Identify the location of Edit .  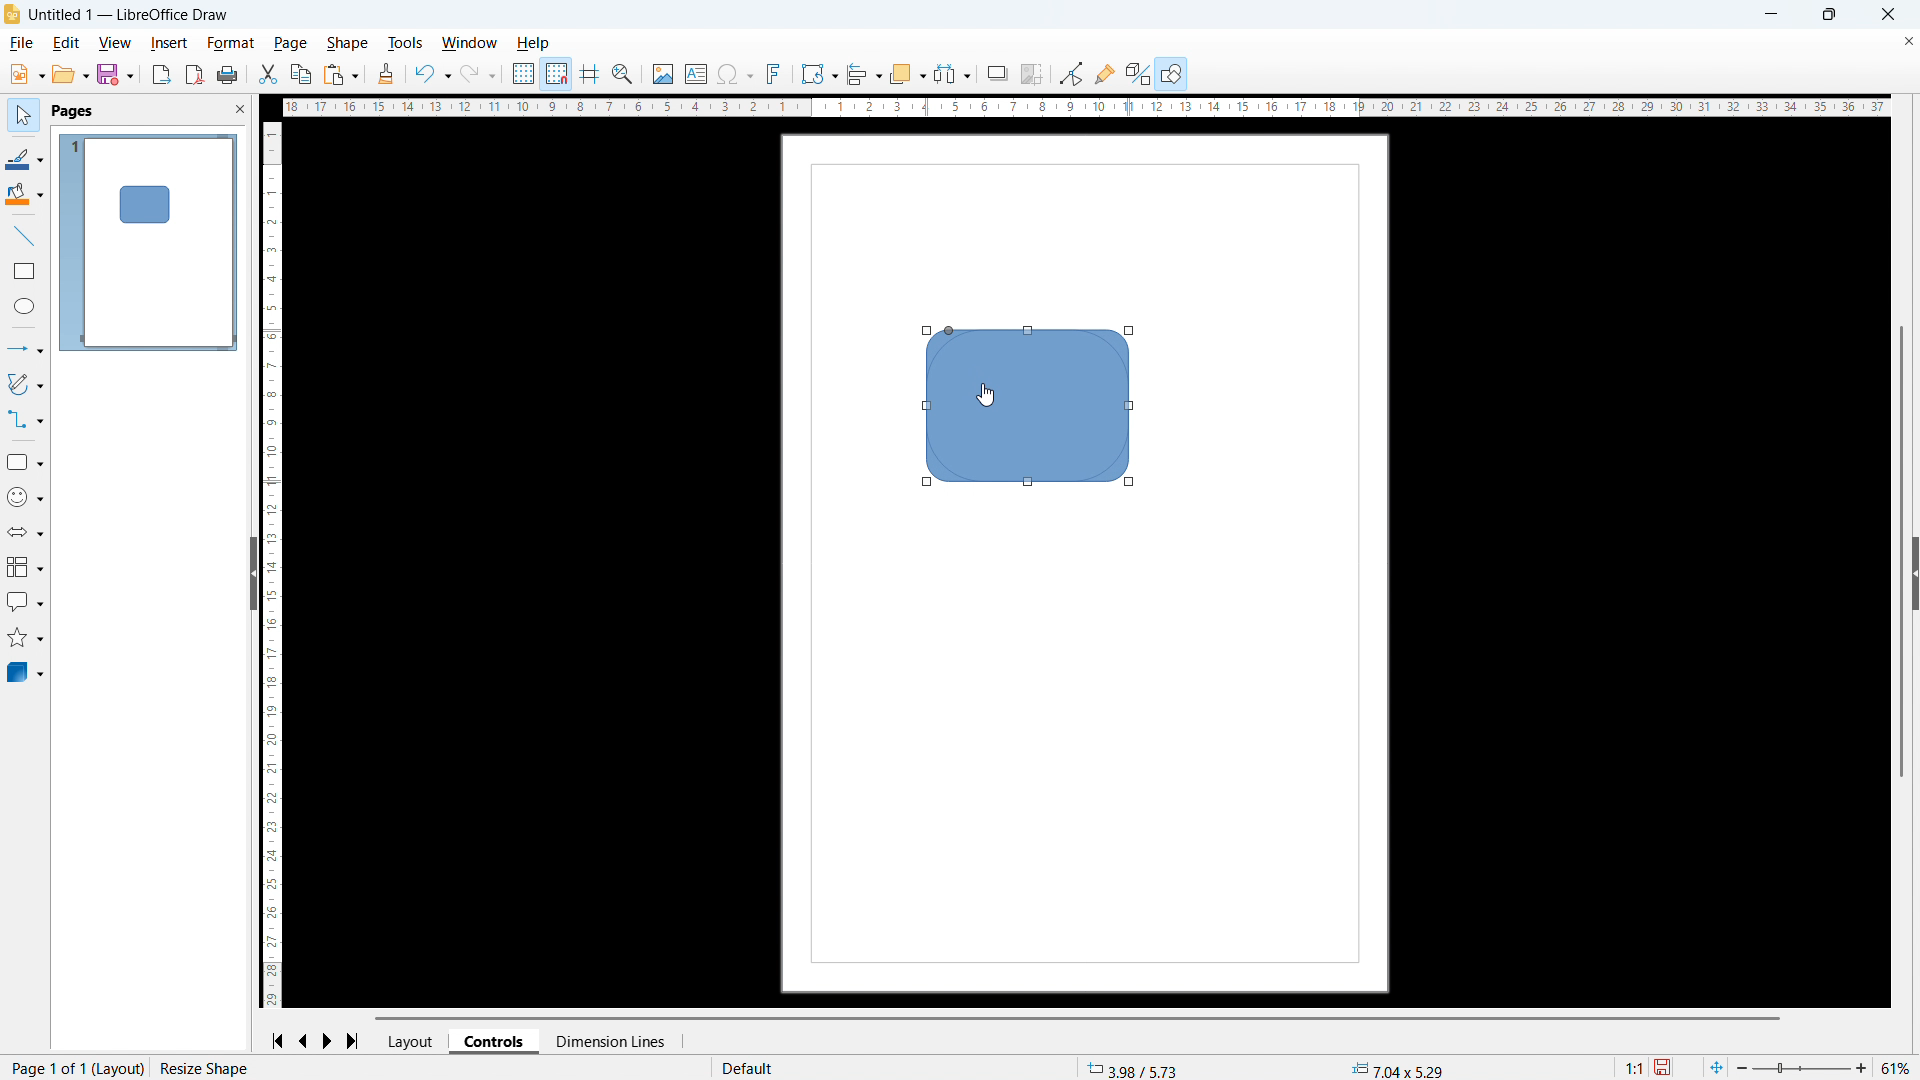
(64, 42).